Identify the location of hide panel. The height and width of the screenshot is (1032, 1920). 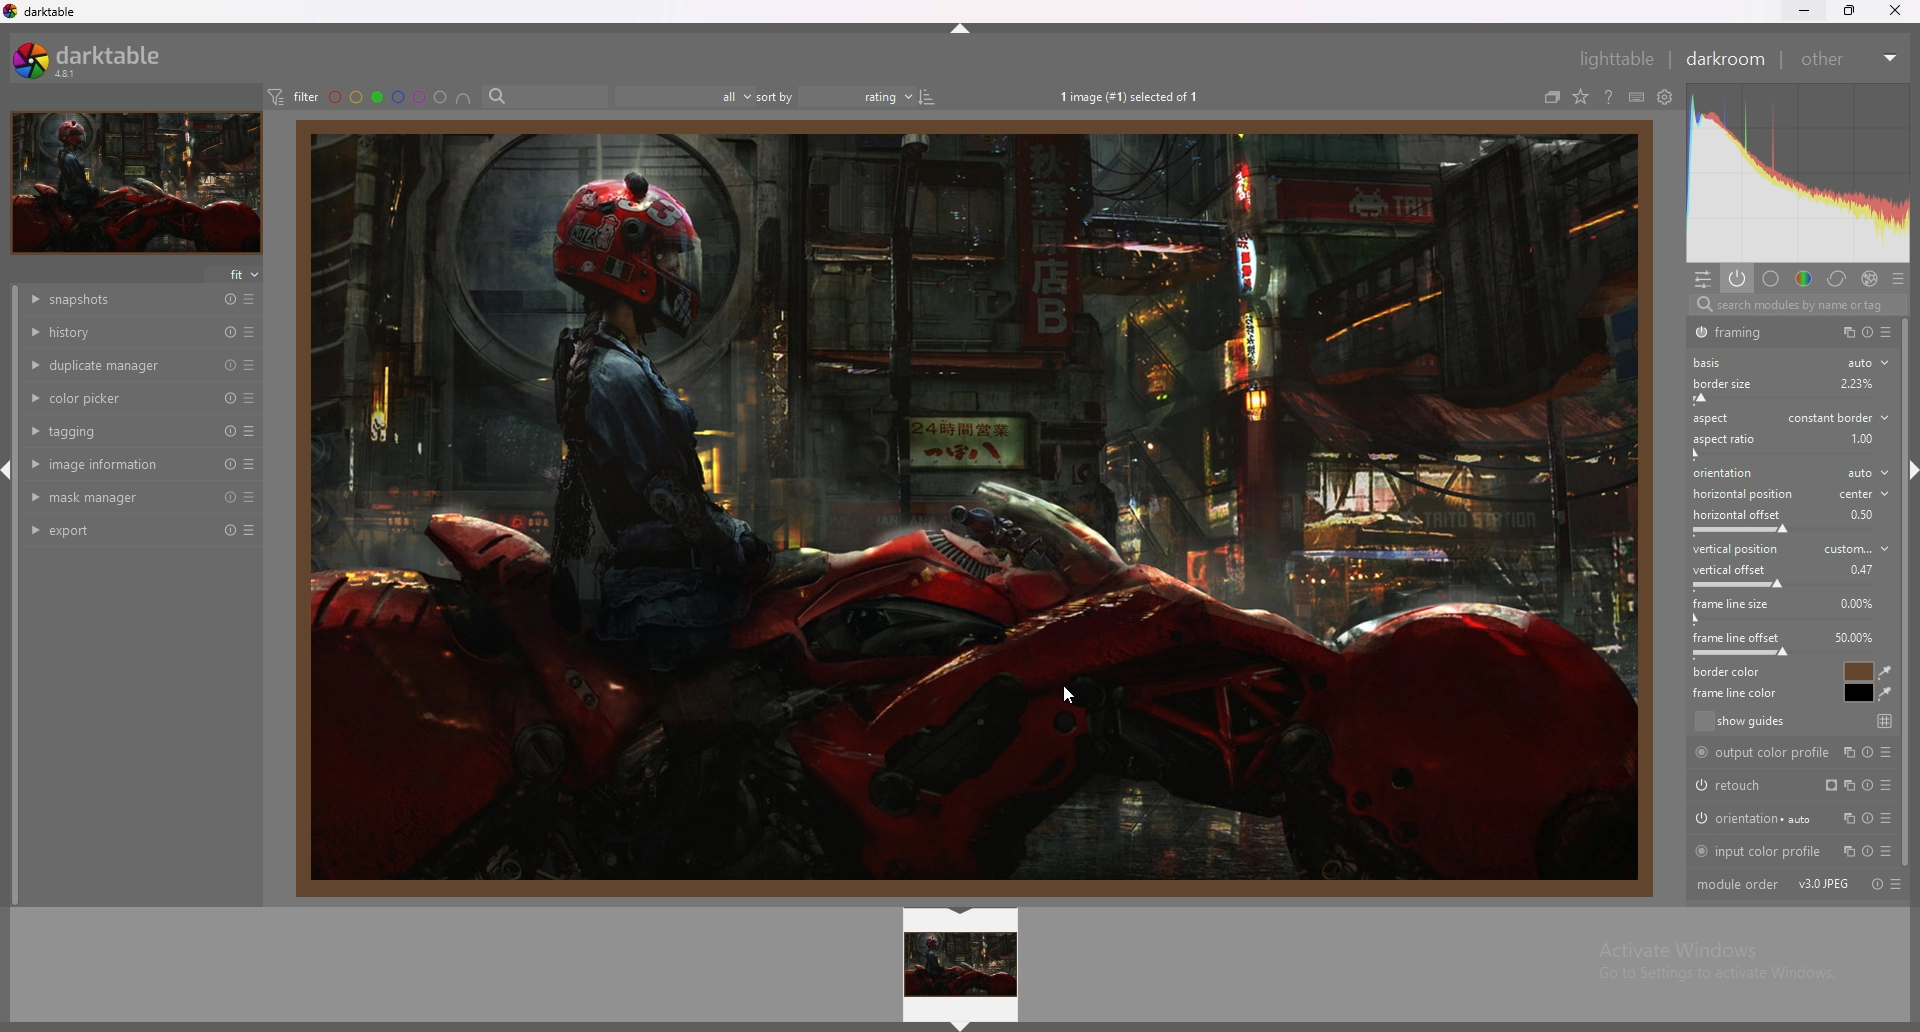
(965, 28).